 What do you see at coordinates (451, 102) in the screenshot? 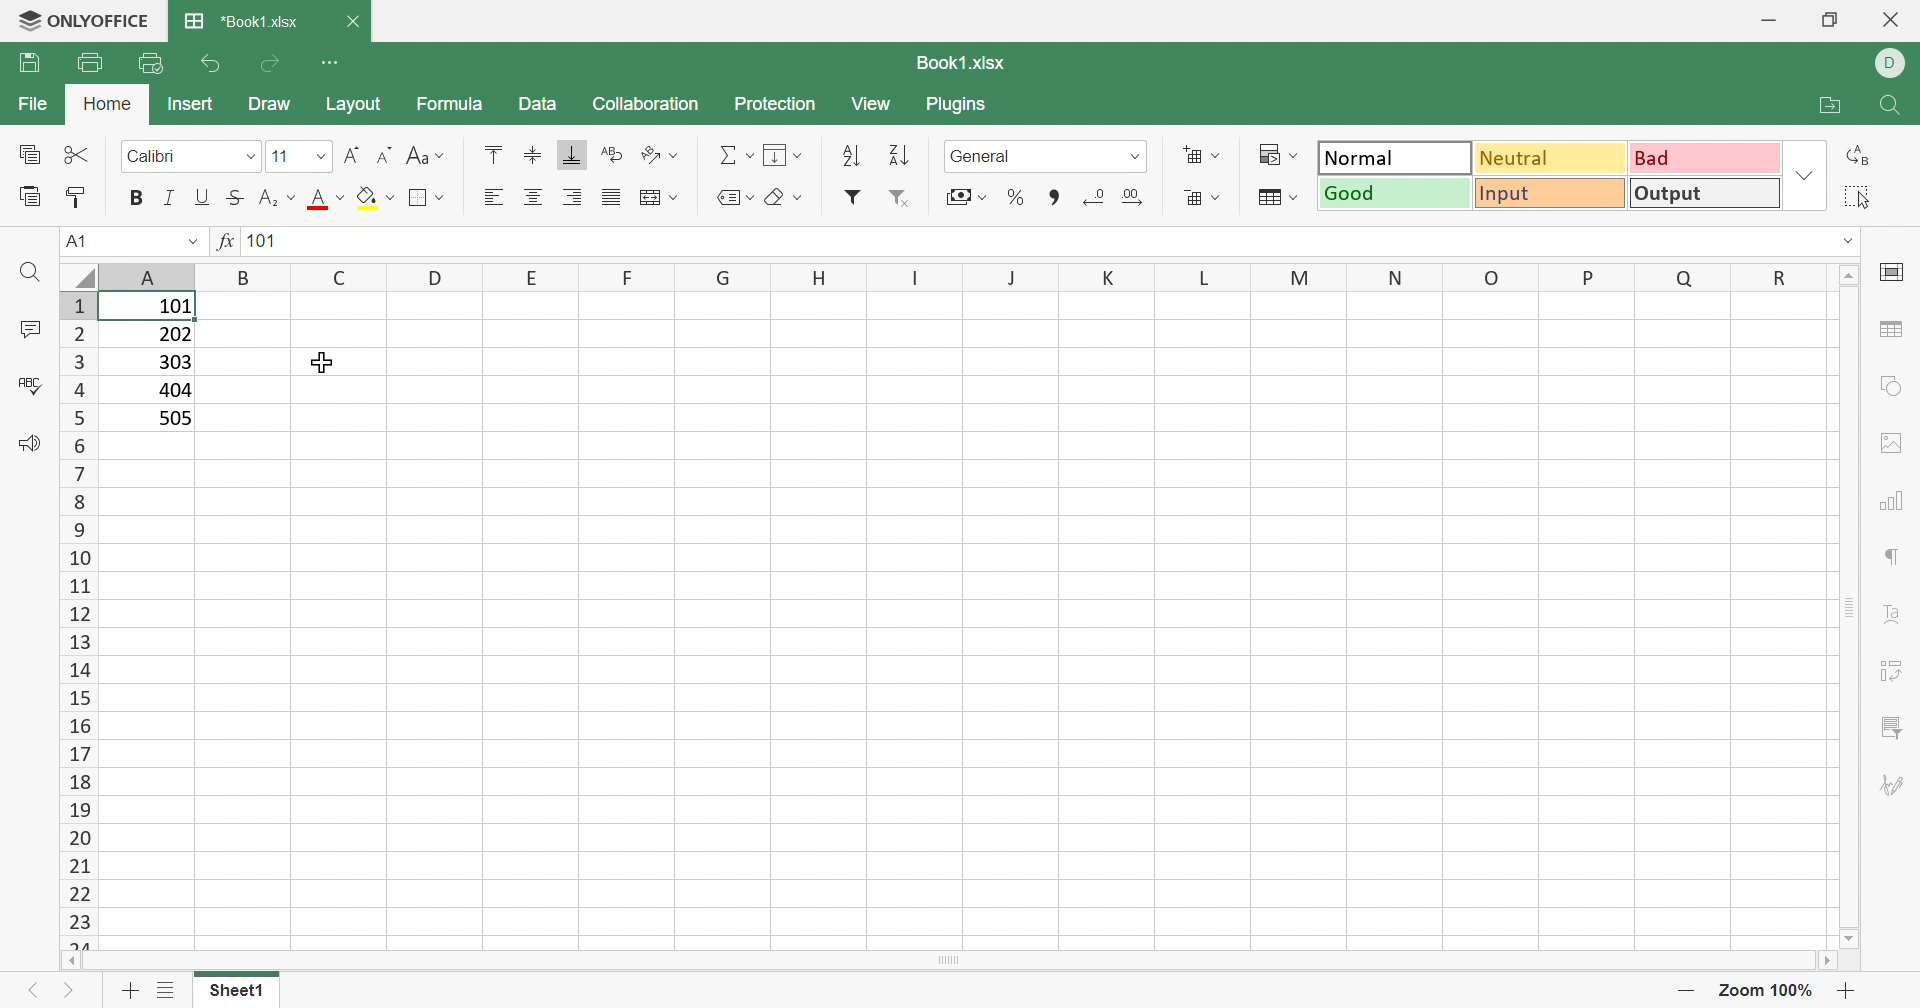
I see `Formula` at bounding box center [451, 102].